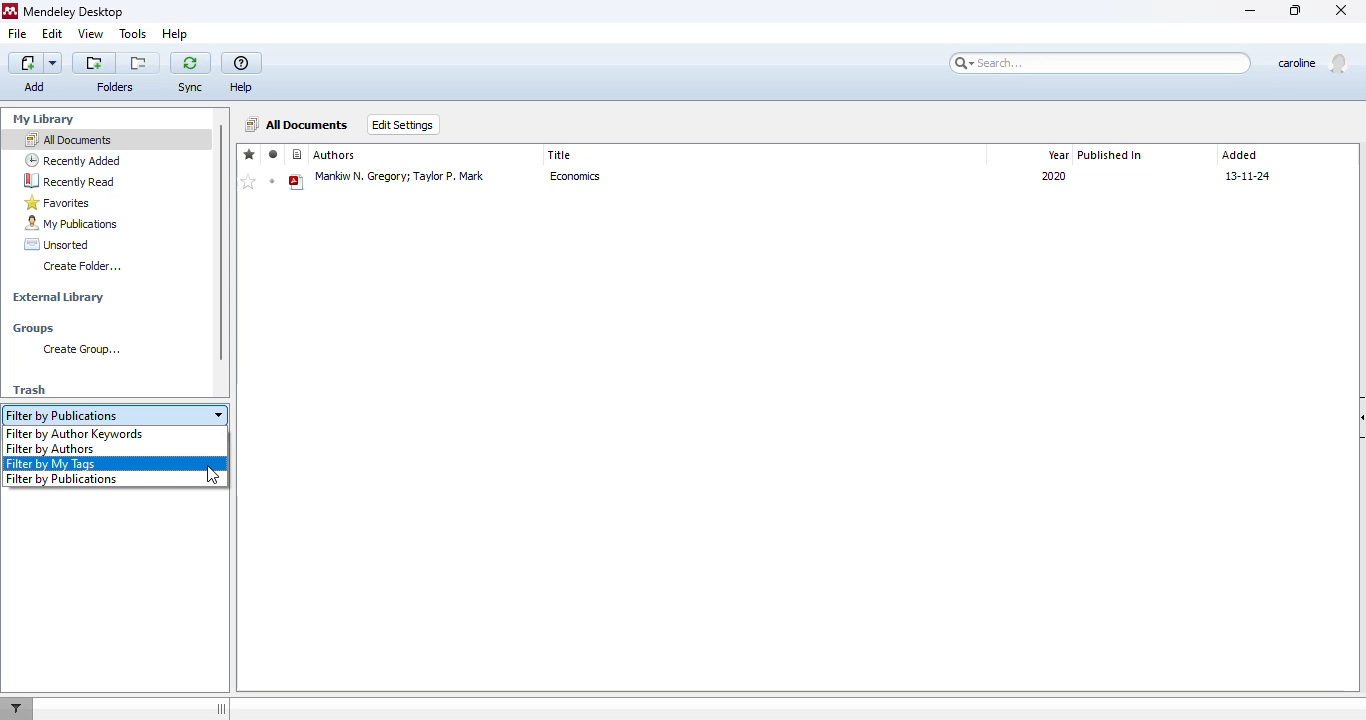 This screenshot has height=720, width=1366. Describe the element at coordinates (115, 416) in the screenshot. I see `filter by publications` at that location.